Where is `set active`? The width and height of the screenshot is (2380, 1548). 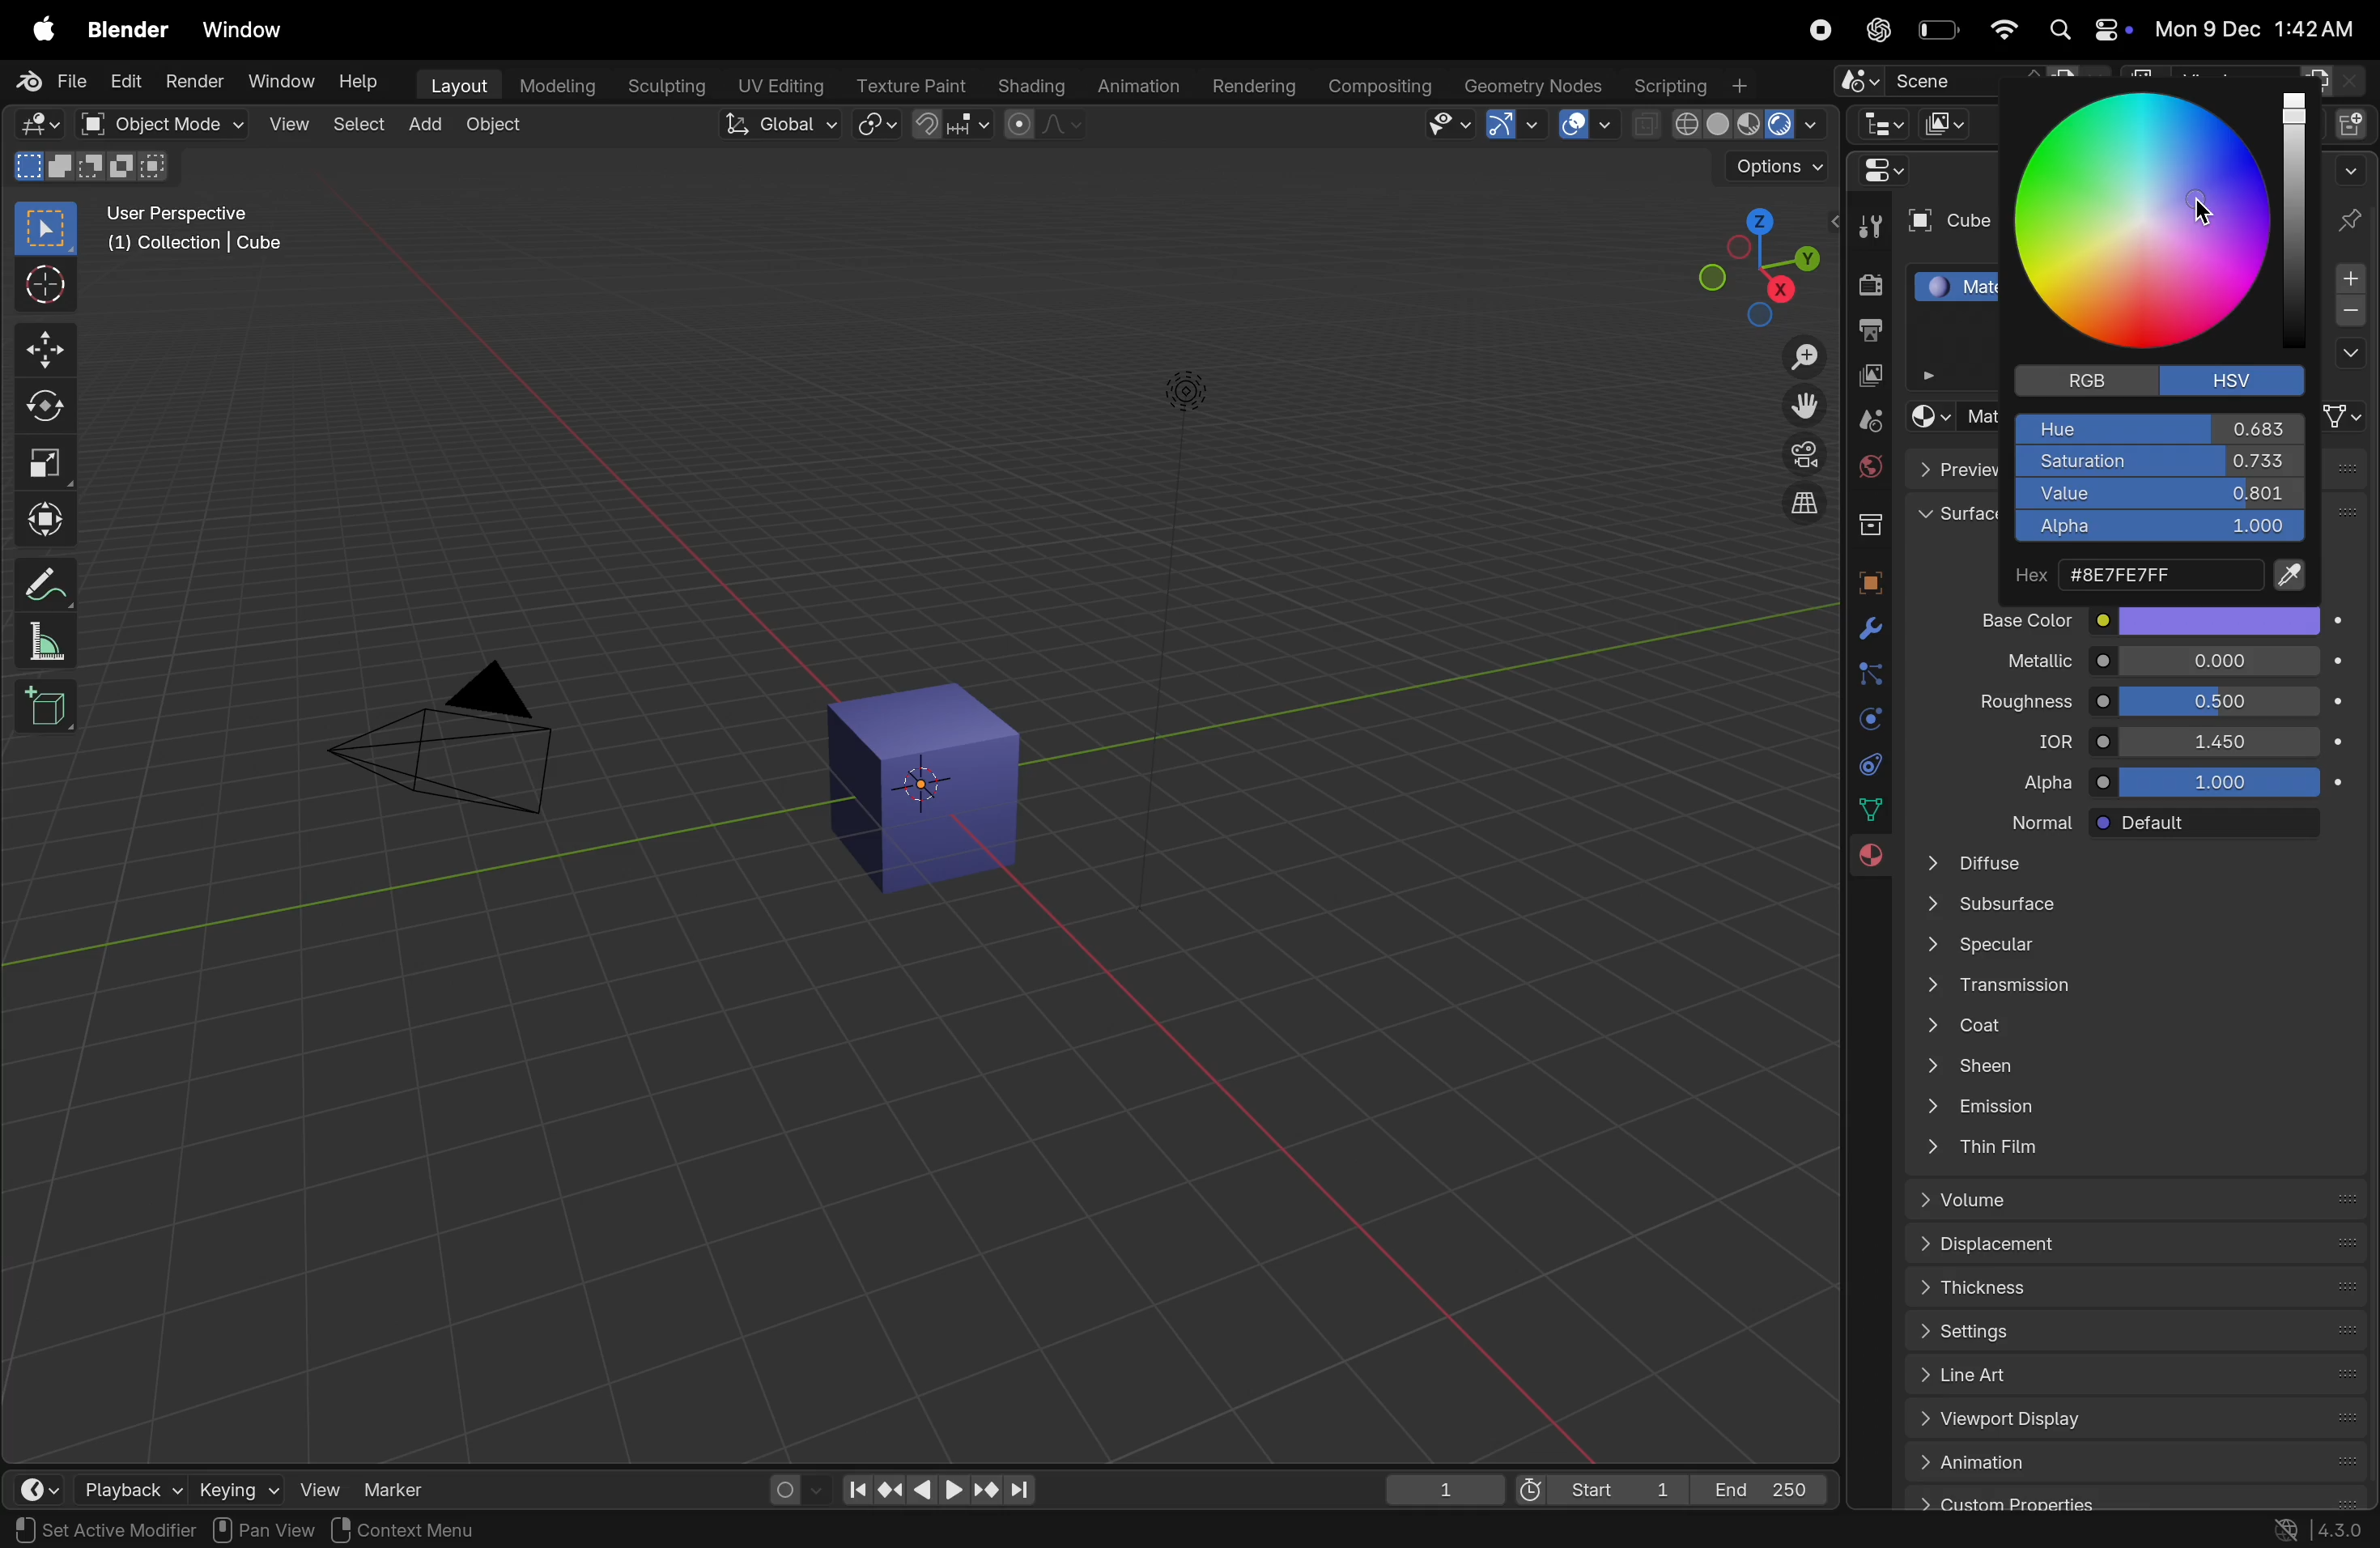 set active is located at coordinates (62, 1528).